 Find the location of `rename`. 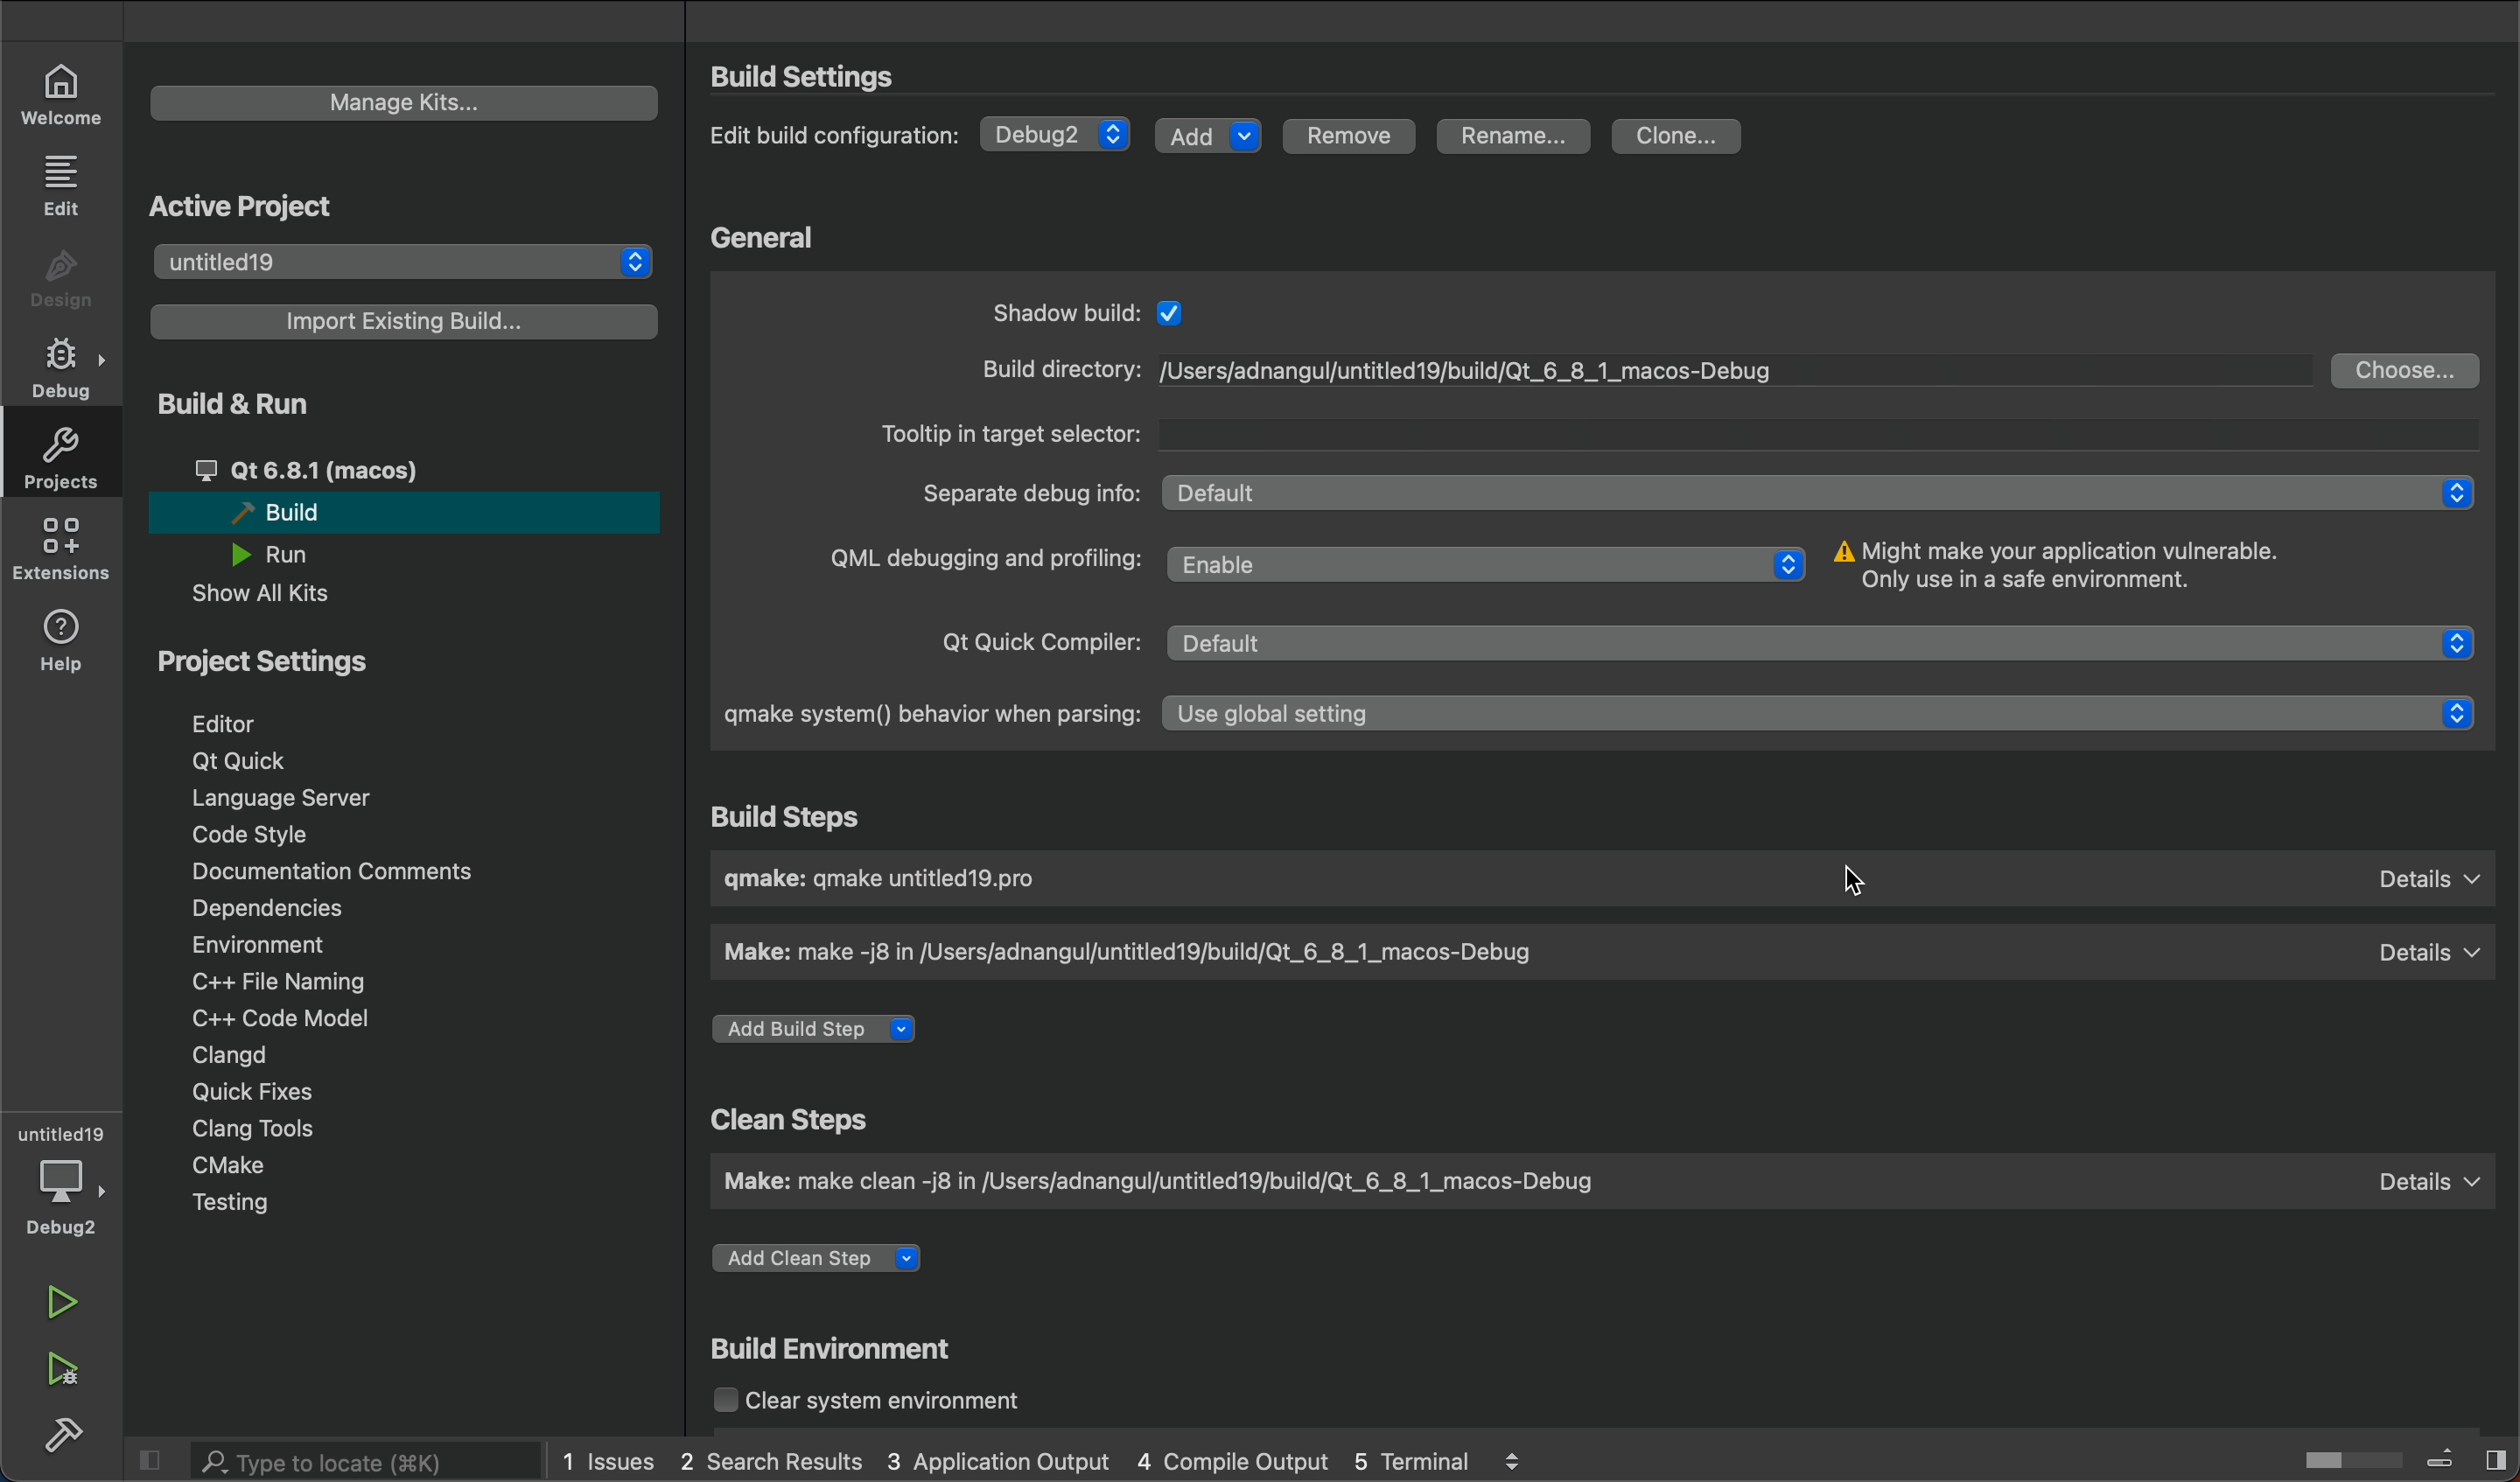

rename is located at coordinates (1519, 138).